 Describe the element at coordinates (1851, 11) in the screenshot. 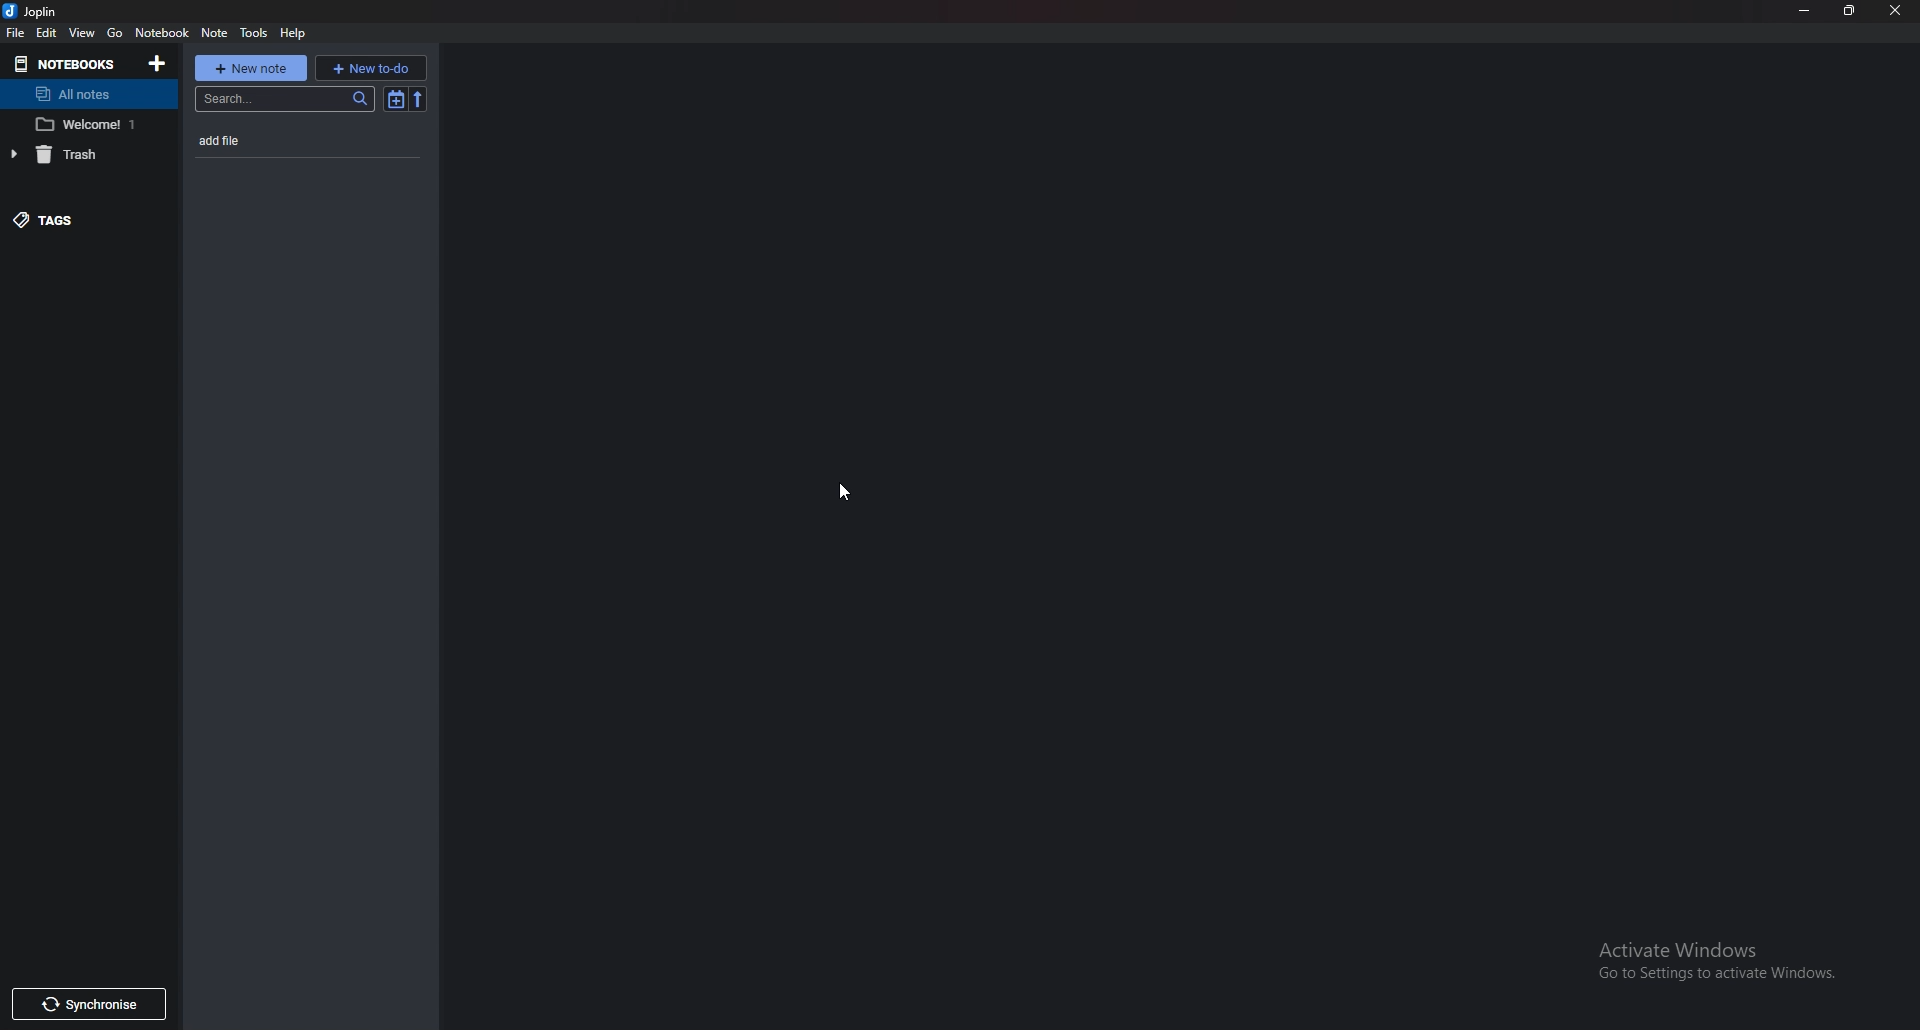

I see `Resize` at that location.